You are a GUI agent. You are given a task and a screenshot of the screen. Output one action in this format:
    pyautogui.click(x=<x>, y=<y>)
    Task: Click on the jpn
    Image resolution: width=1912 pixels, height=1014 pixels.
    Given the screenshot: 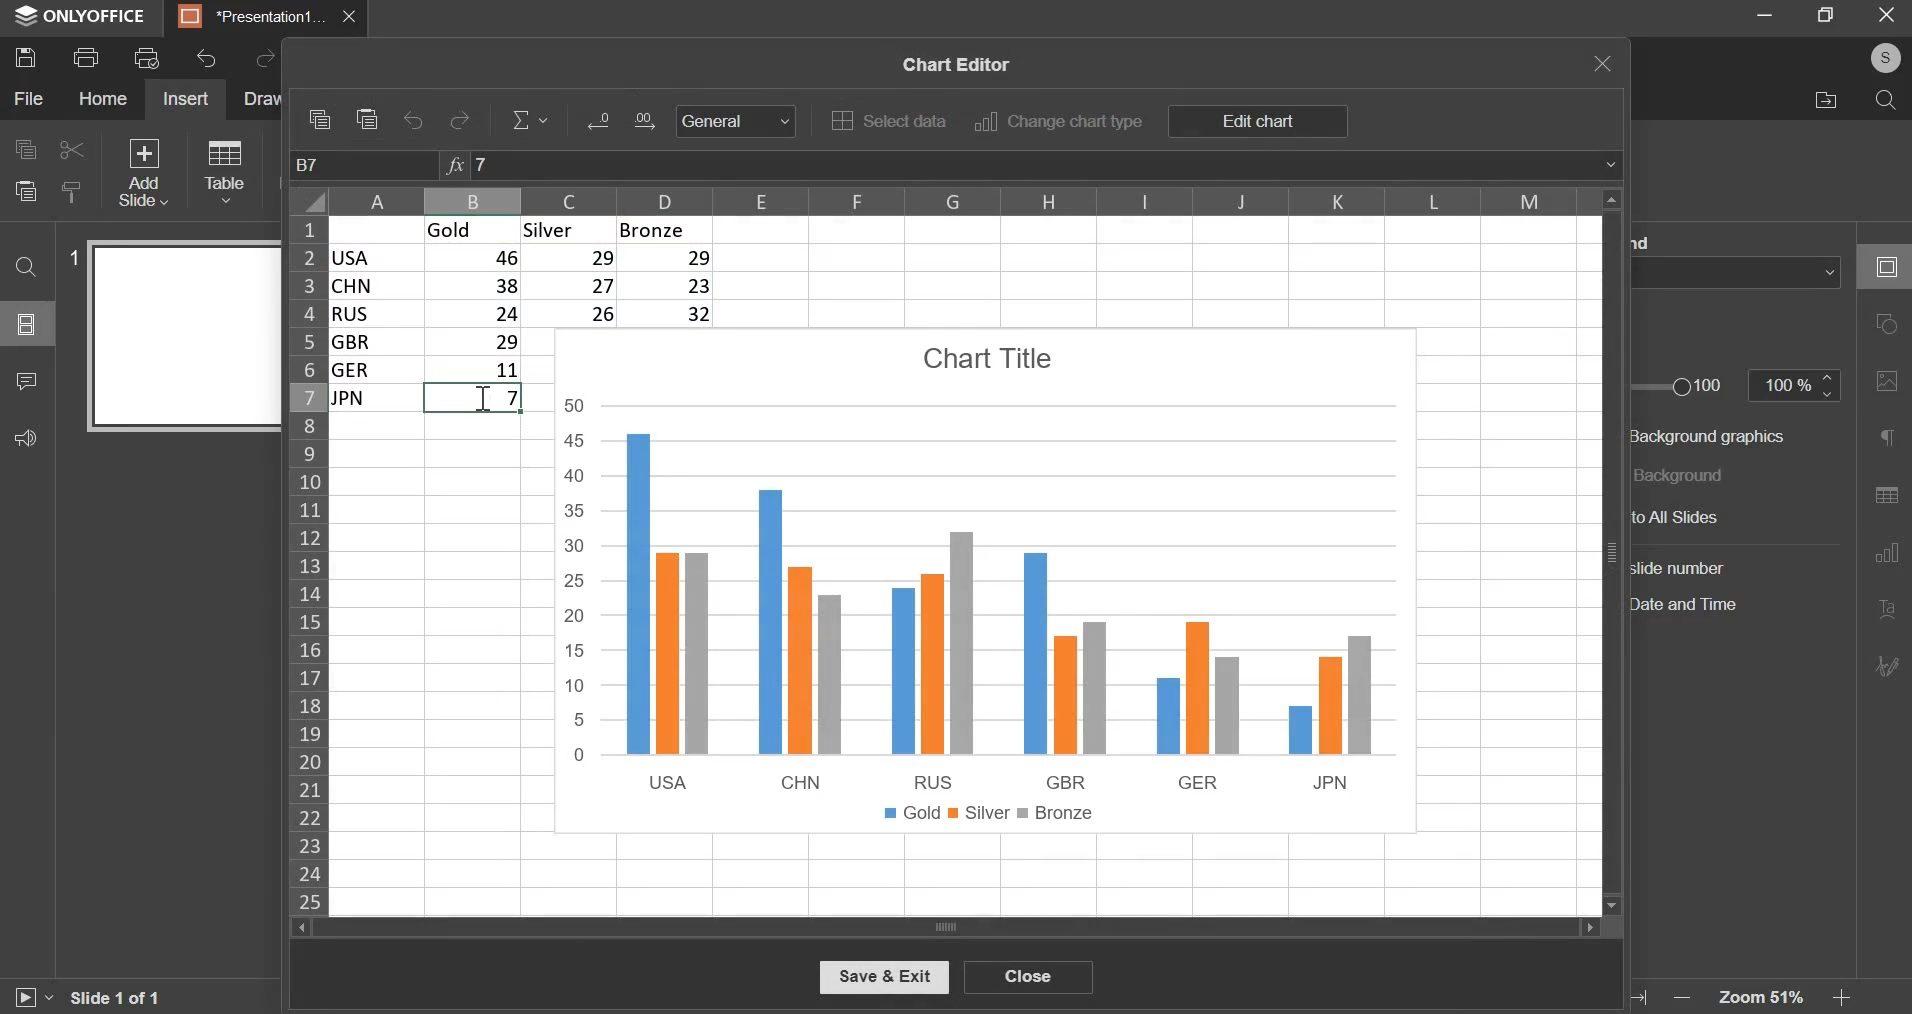 What is the action you would take?
    pyautogui.click(x=376, y=401)
    